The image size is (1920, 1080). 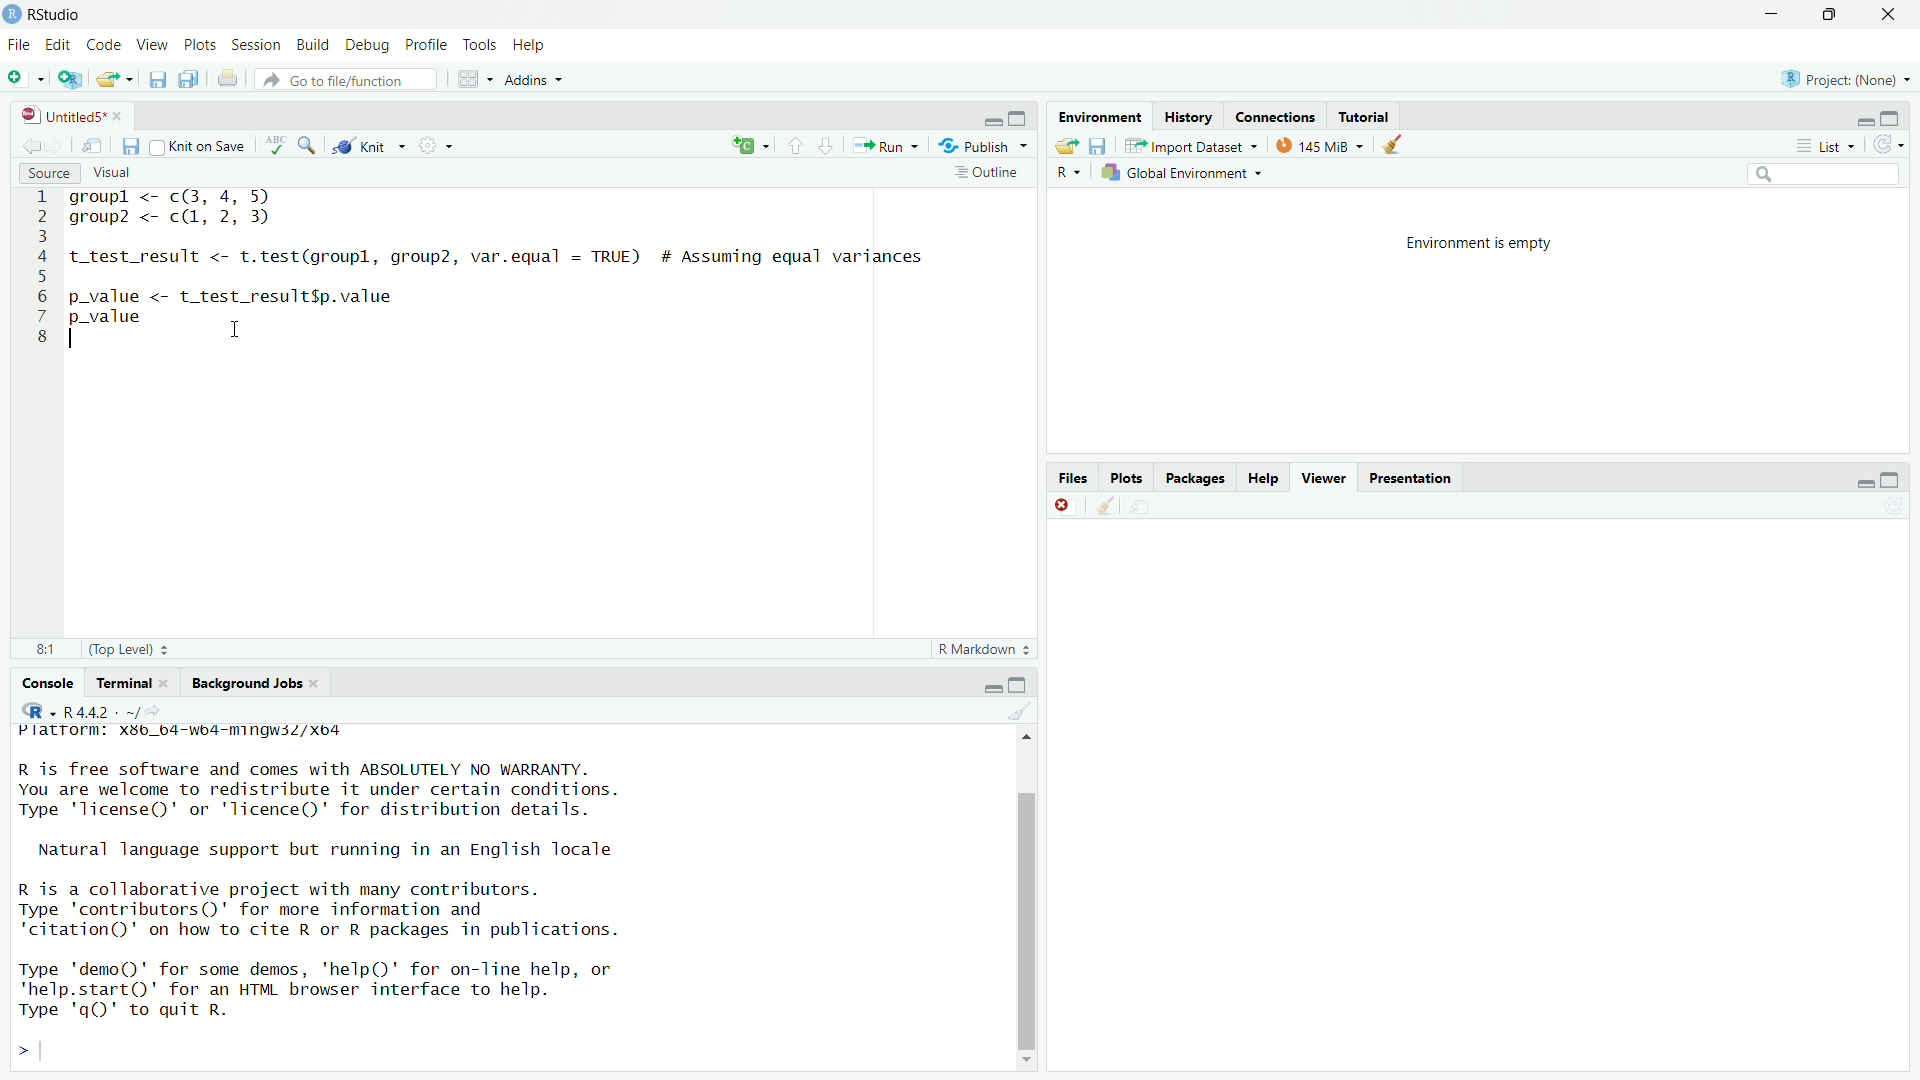 What do you see at coordinates (1191, 144) in the screenshot?
I see `Import dataset` at bounding box center [1191, 144].